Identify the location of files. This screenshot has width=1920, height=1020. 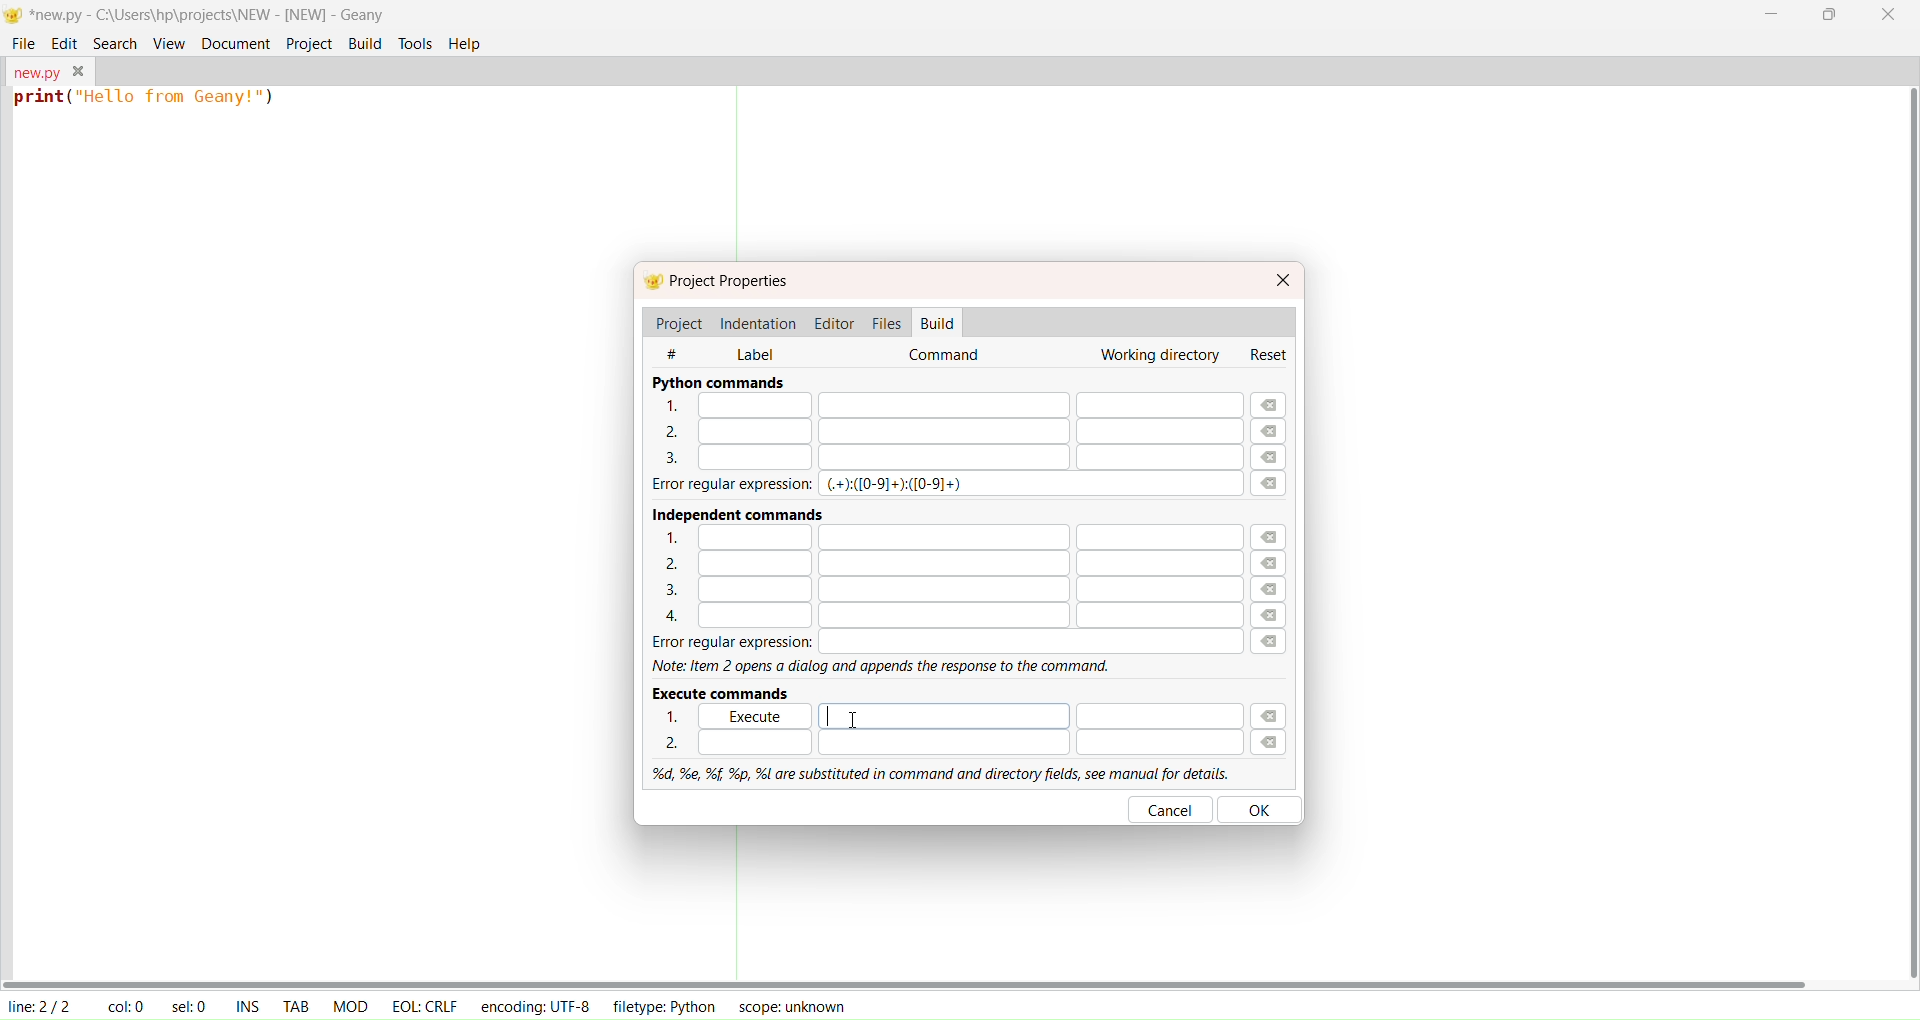
(886, 321).